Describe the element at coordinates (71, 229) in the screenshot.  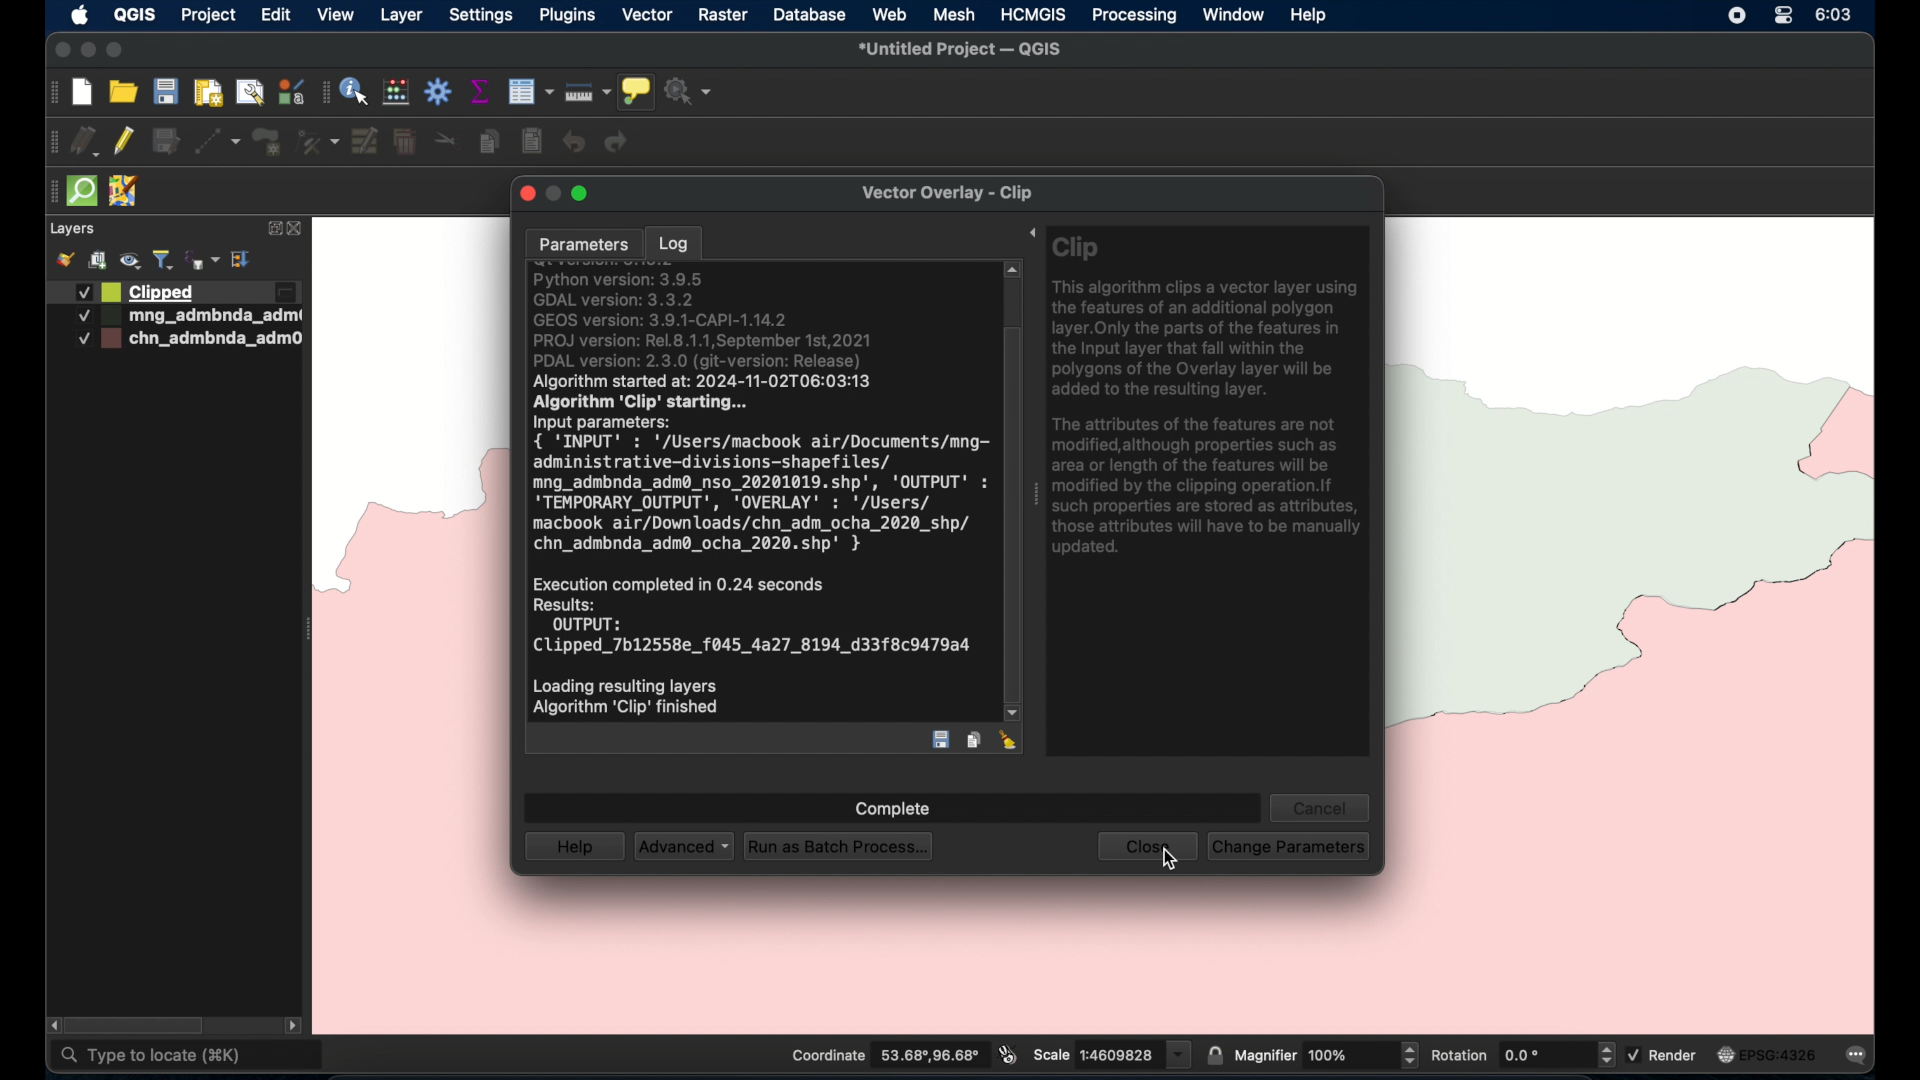
I see `layers ` at that location.